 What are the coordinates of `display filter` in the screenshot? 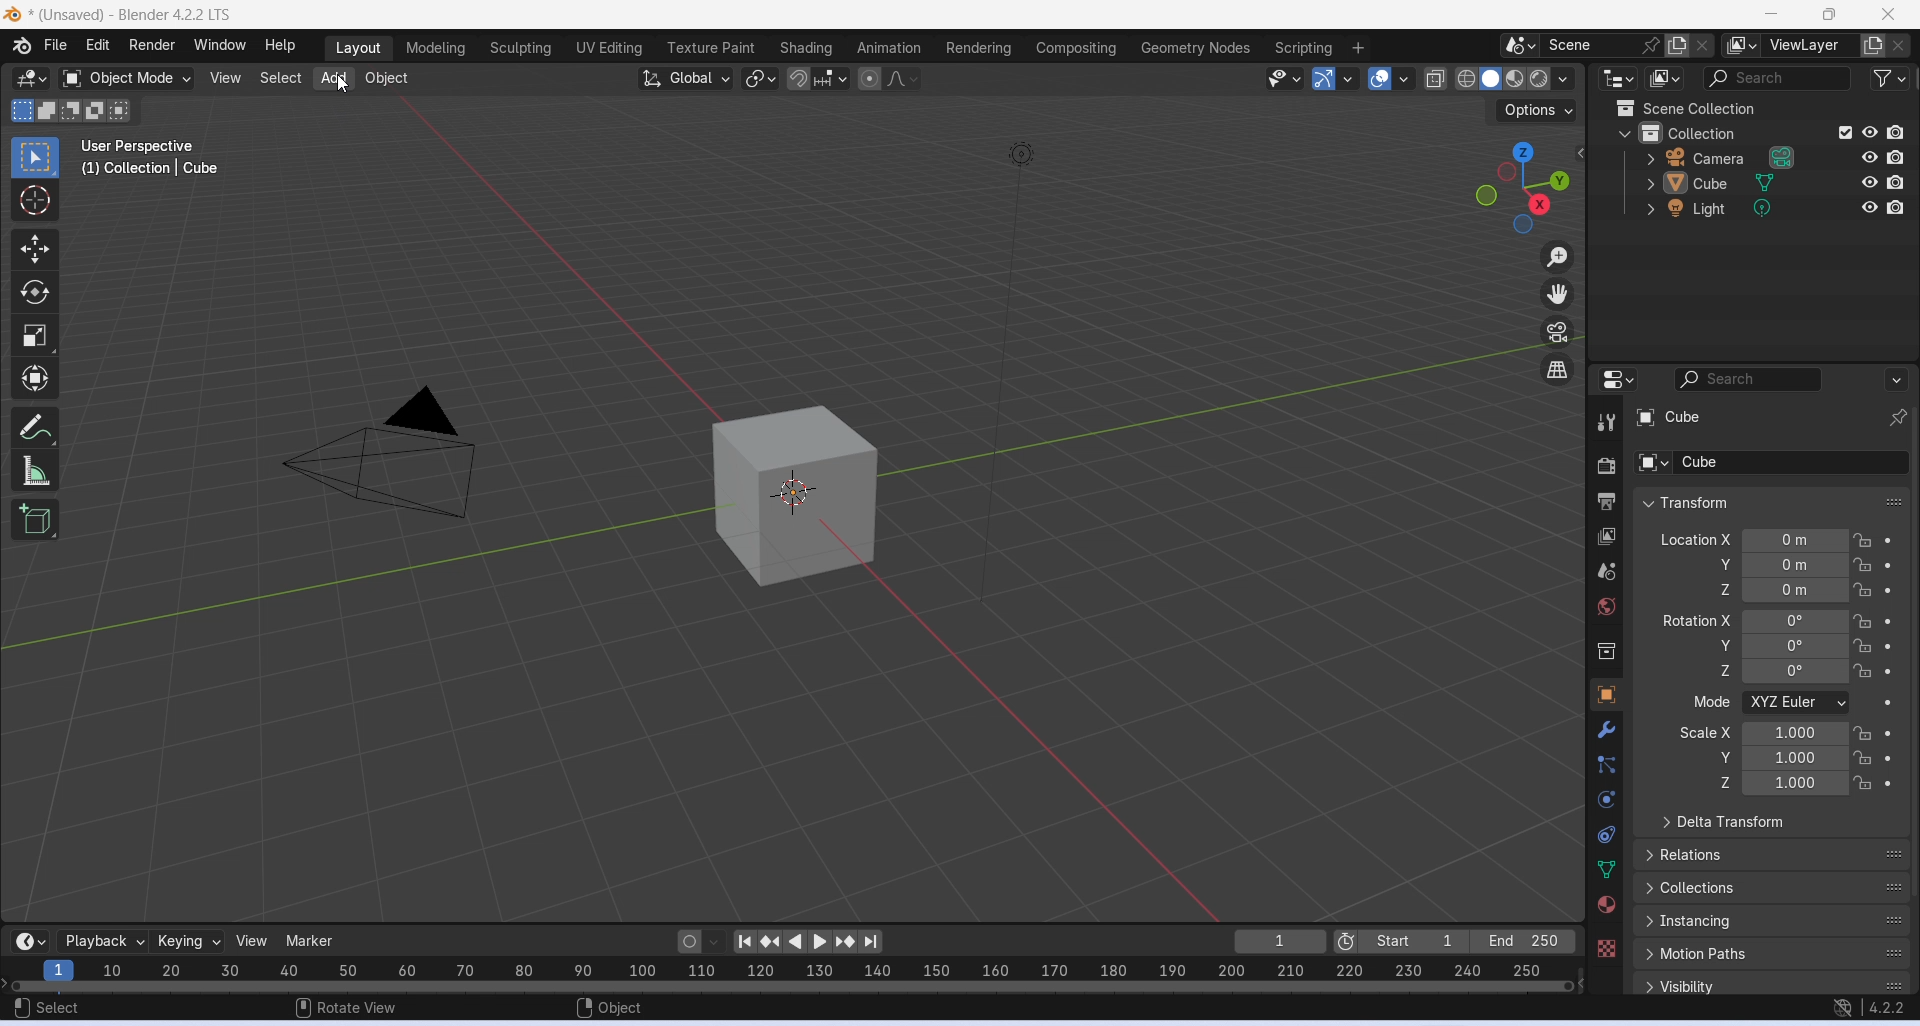 It's located at (1749, 379).